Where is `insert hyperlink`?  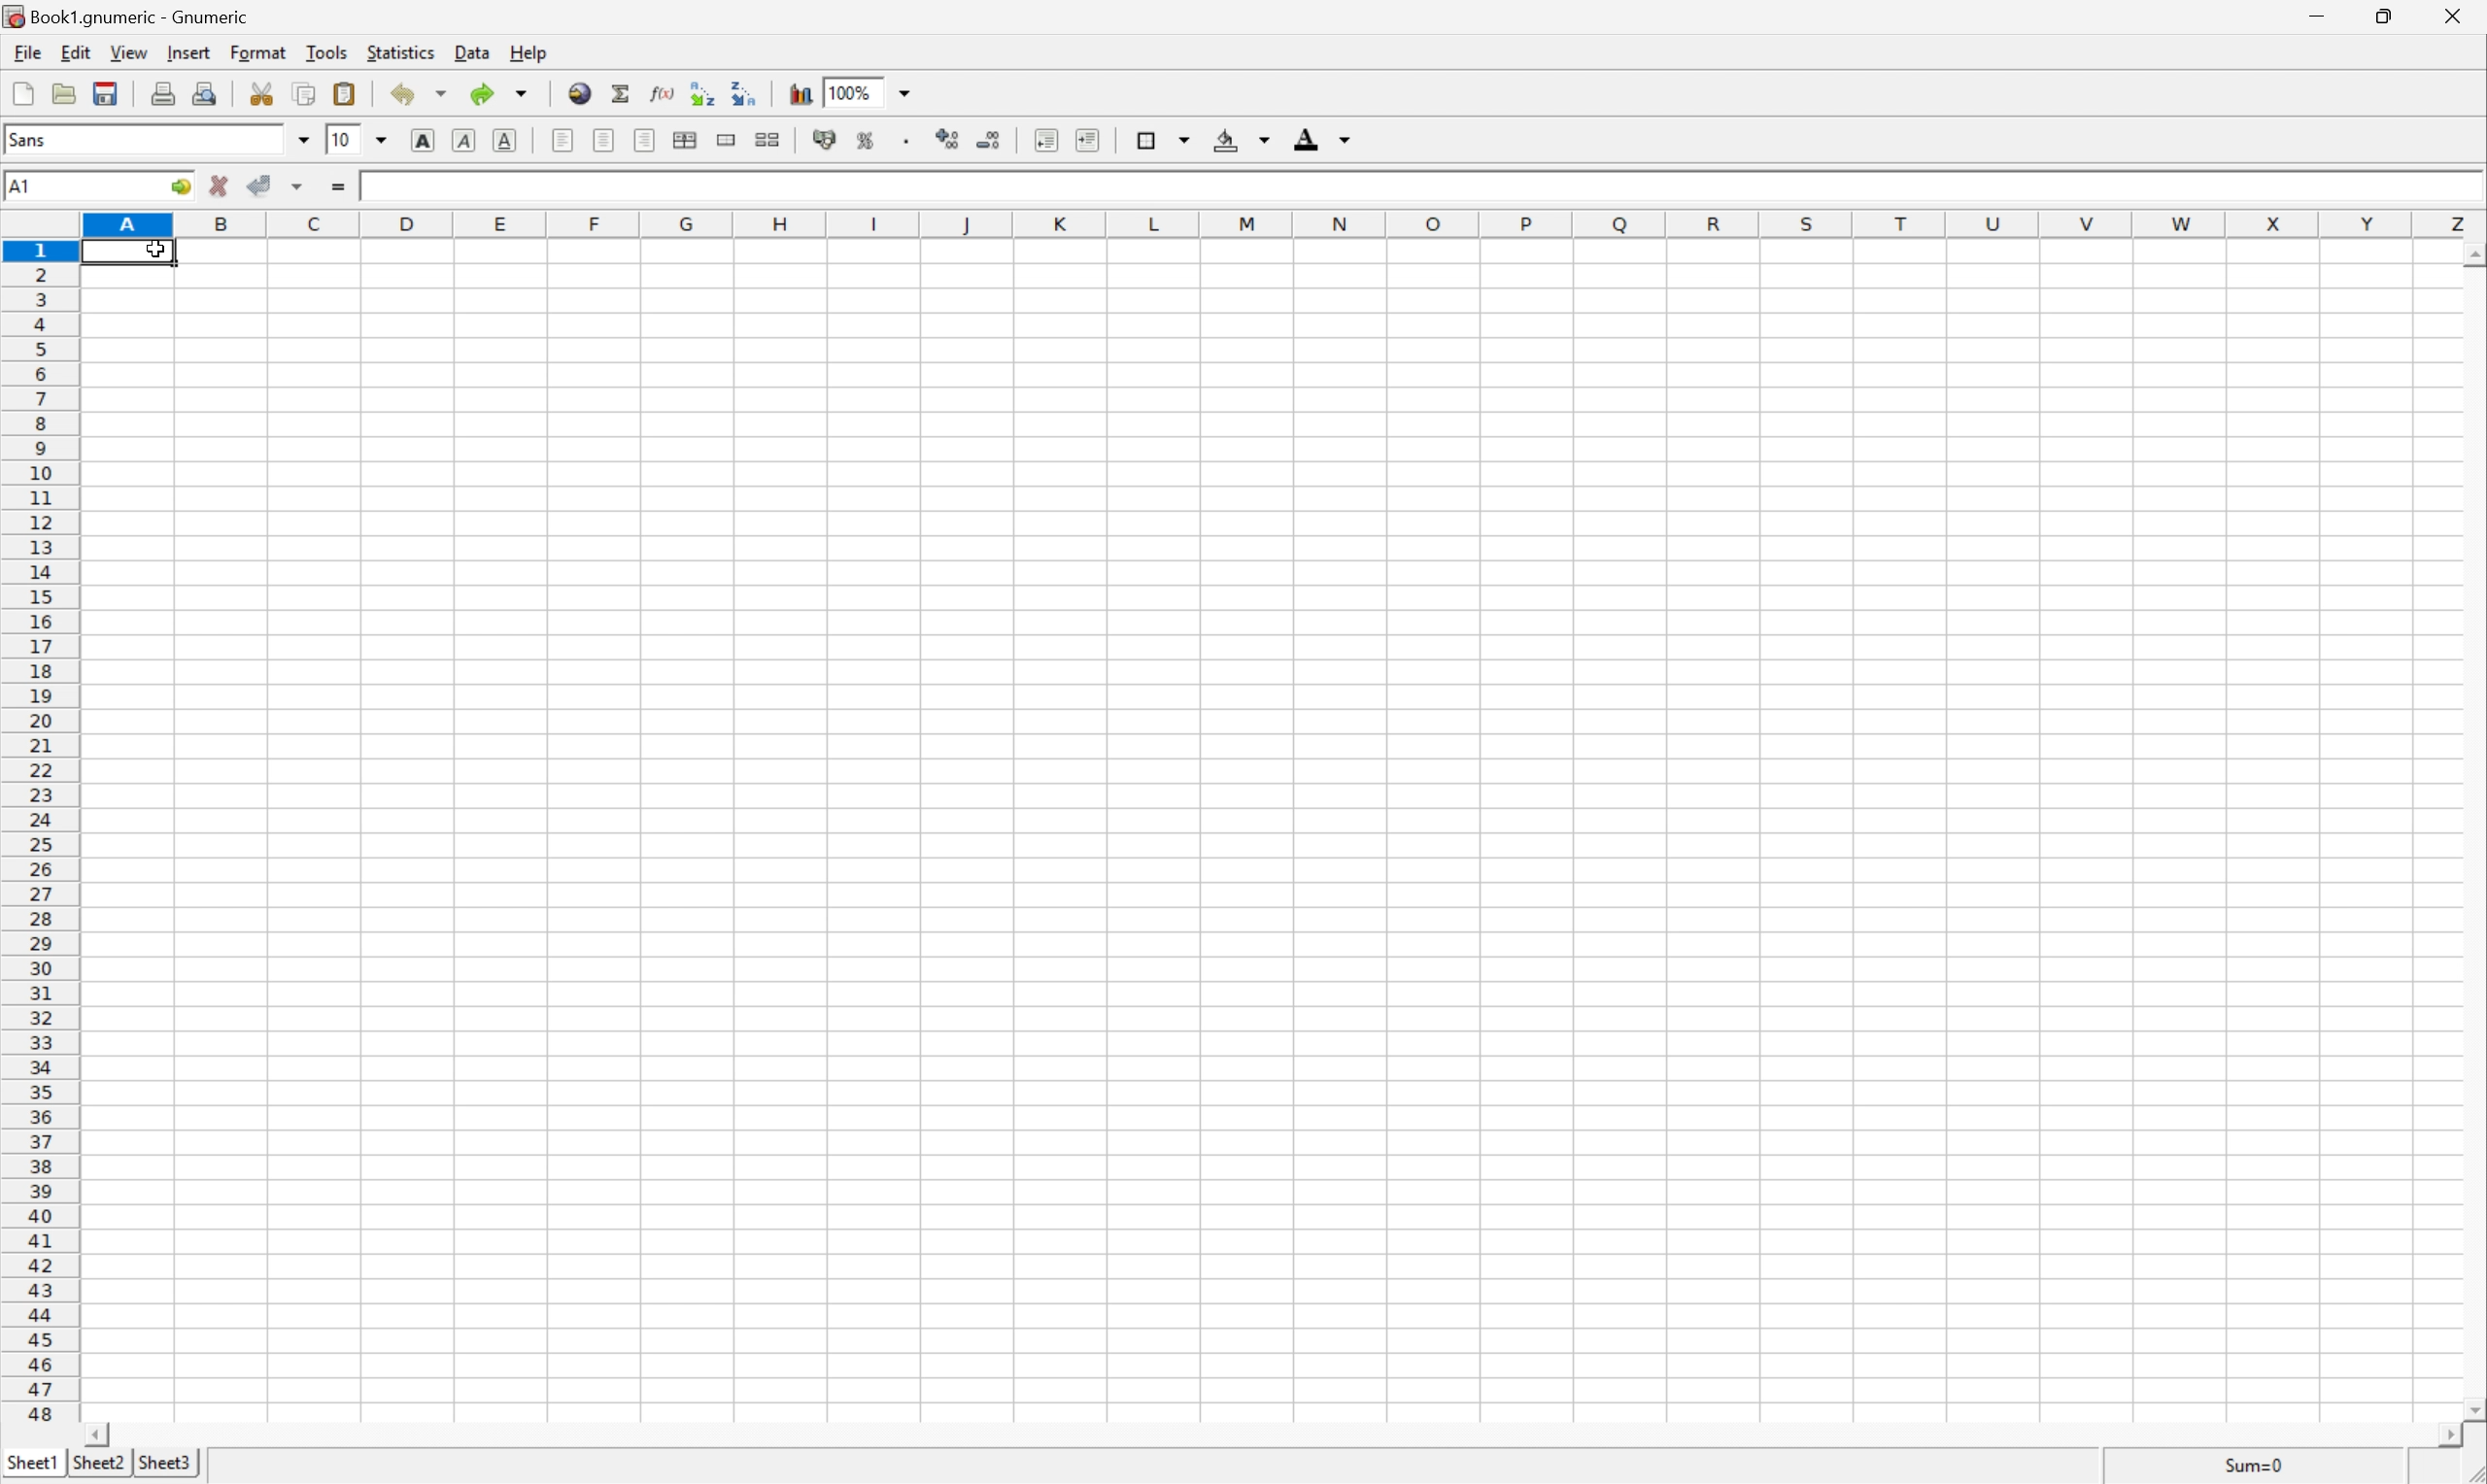 insert hyperlink is located at coordinates (577, 91).